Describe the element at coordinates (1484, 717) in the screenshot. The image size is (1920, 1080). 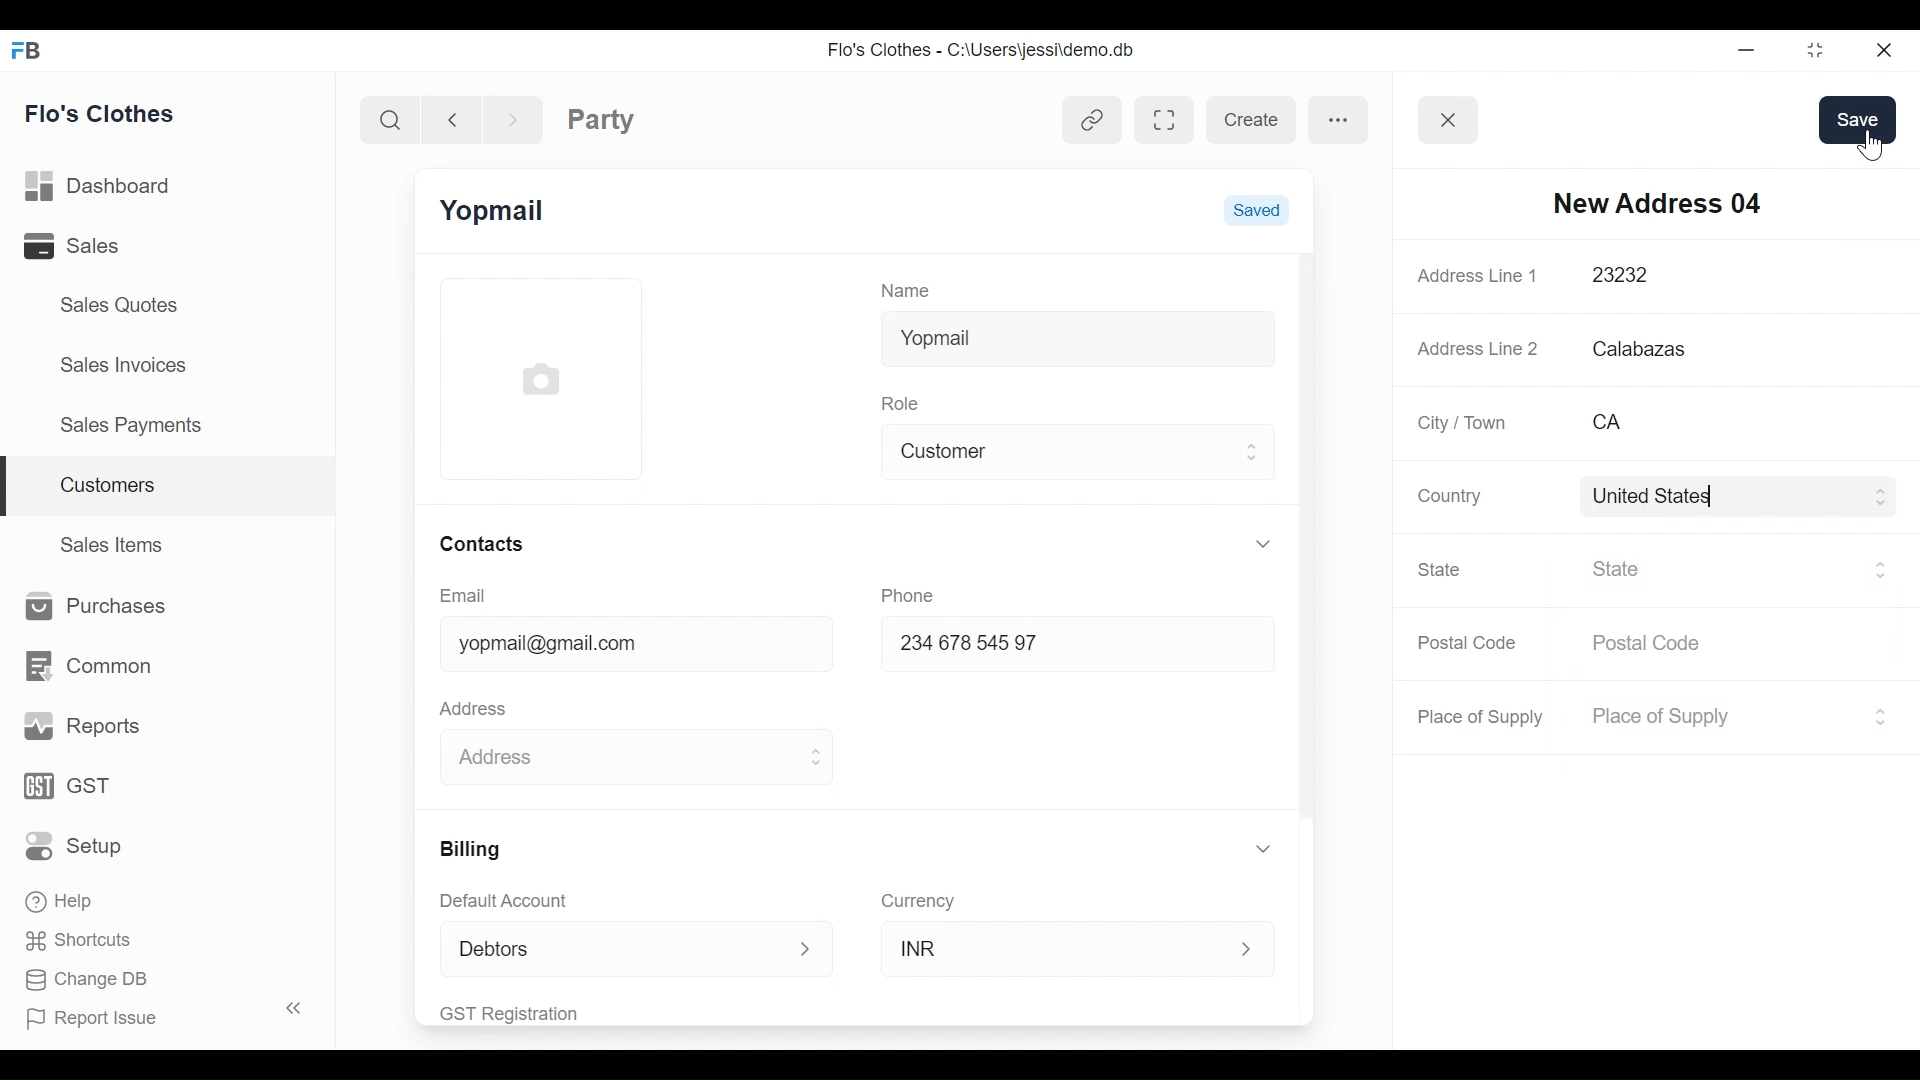
I see `Place of Supply` at that location.